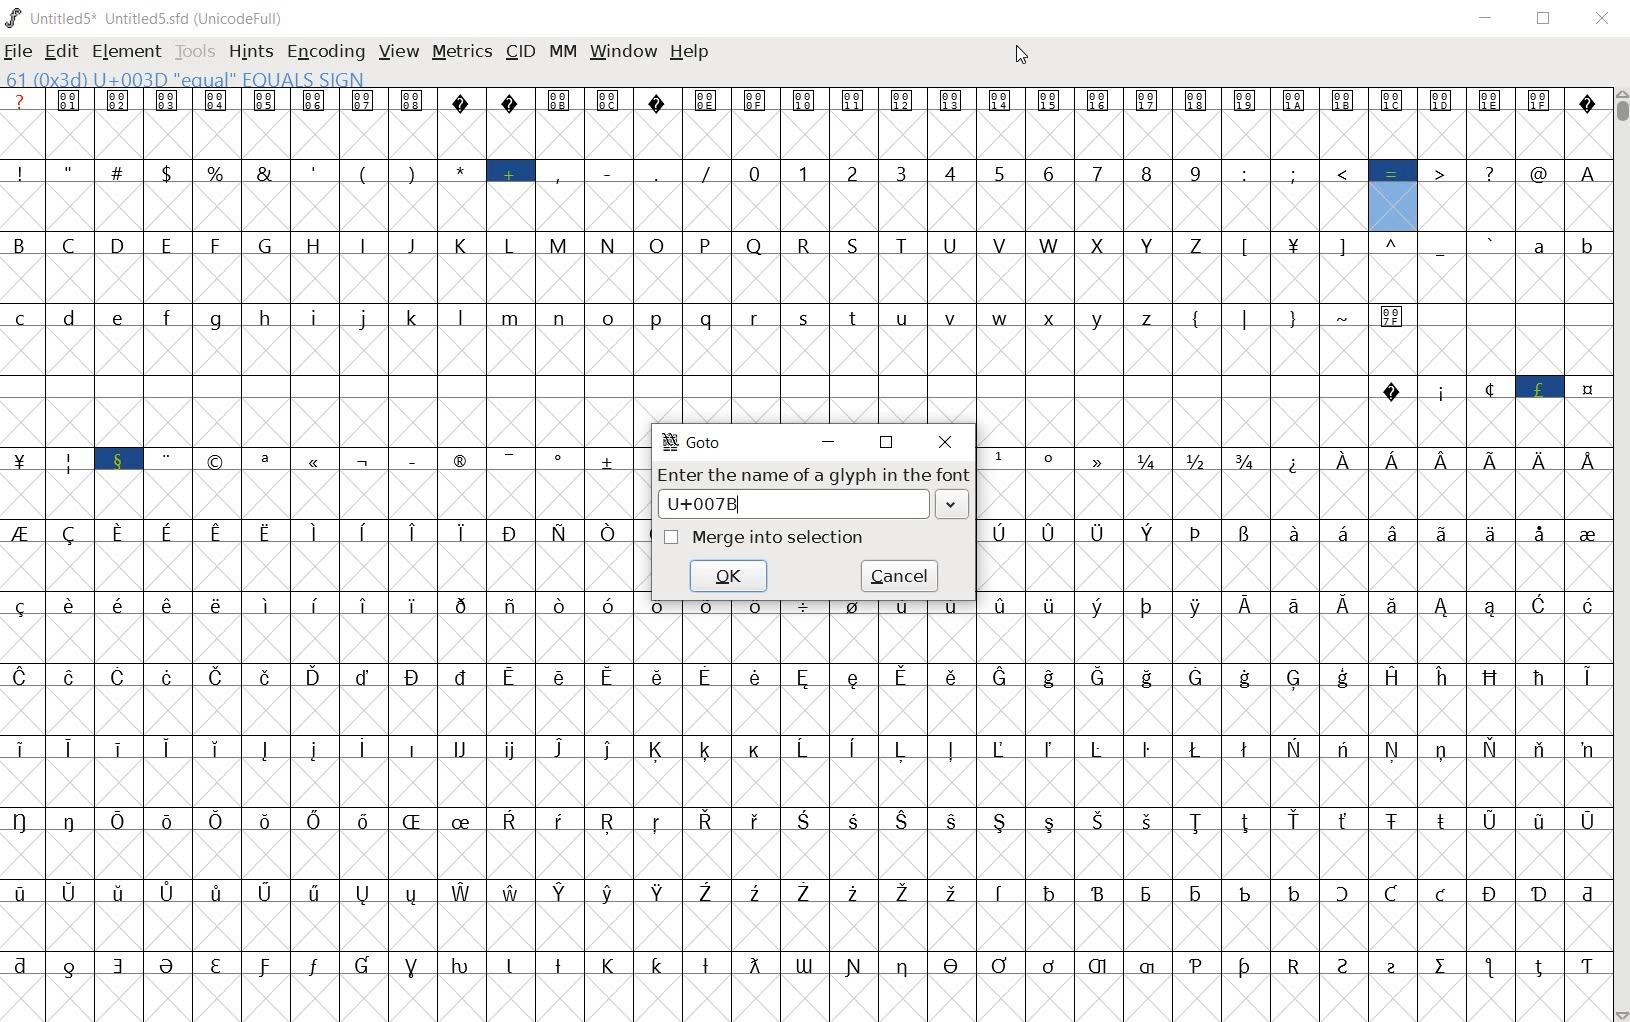 The image size is (1630, 1022). What do you see at coordinates (249, 52) in the screenshot?
I see `hints` at bounding box center [249, 52].